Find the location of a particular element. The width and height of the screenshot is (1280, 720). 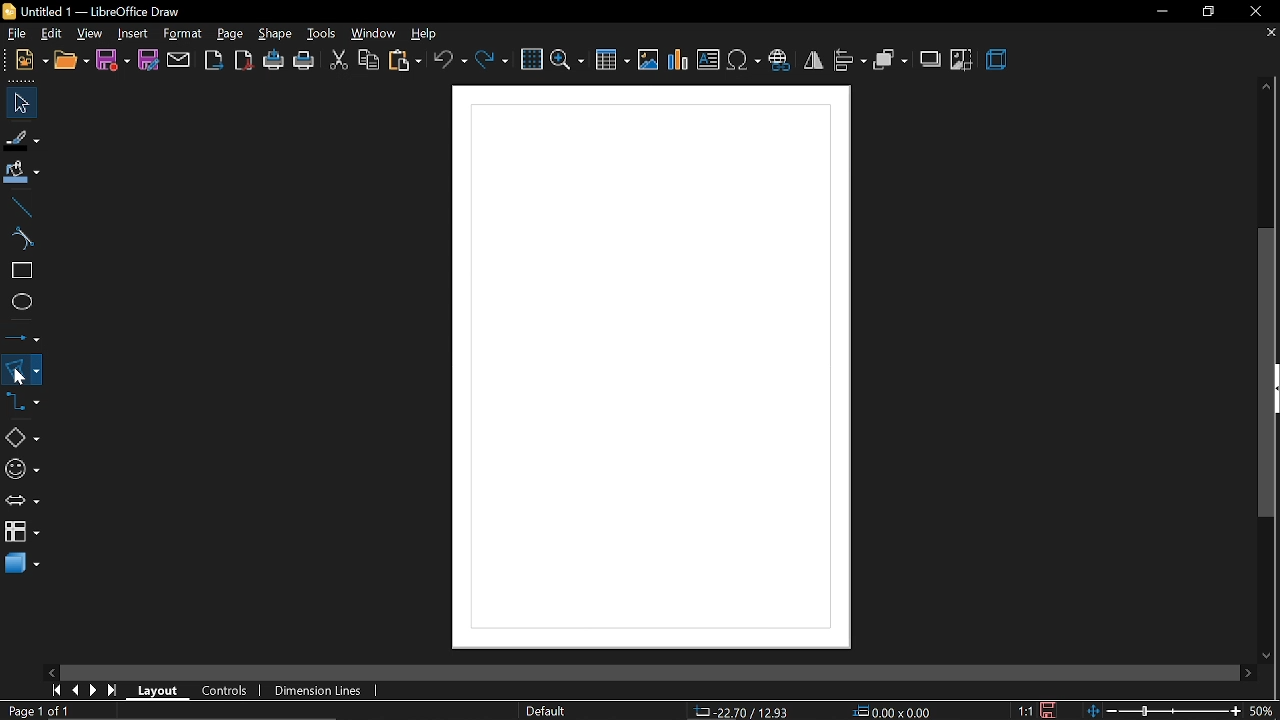

layout is located at coordinates (160, 691).